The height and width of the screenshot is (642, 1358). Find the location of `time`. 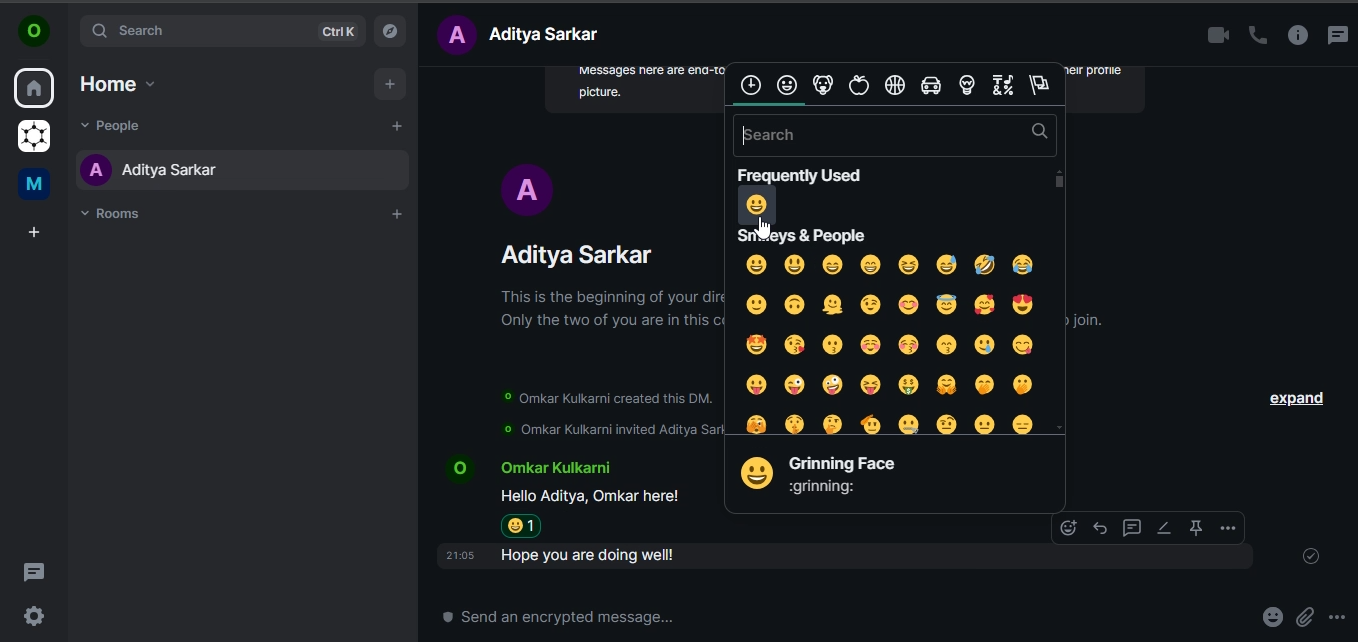

time is located at coordinates (459, 556).